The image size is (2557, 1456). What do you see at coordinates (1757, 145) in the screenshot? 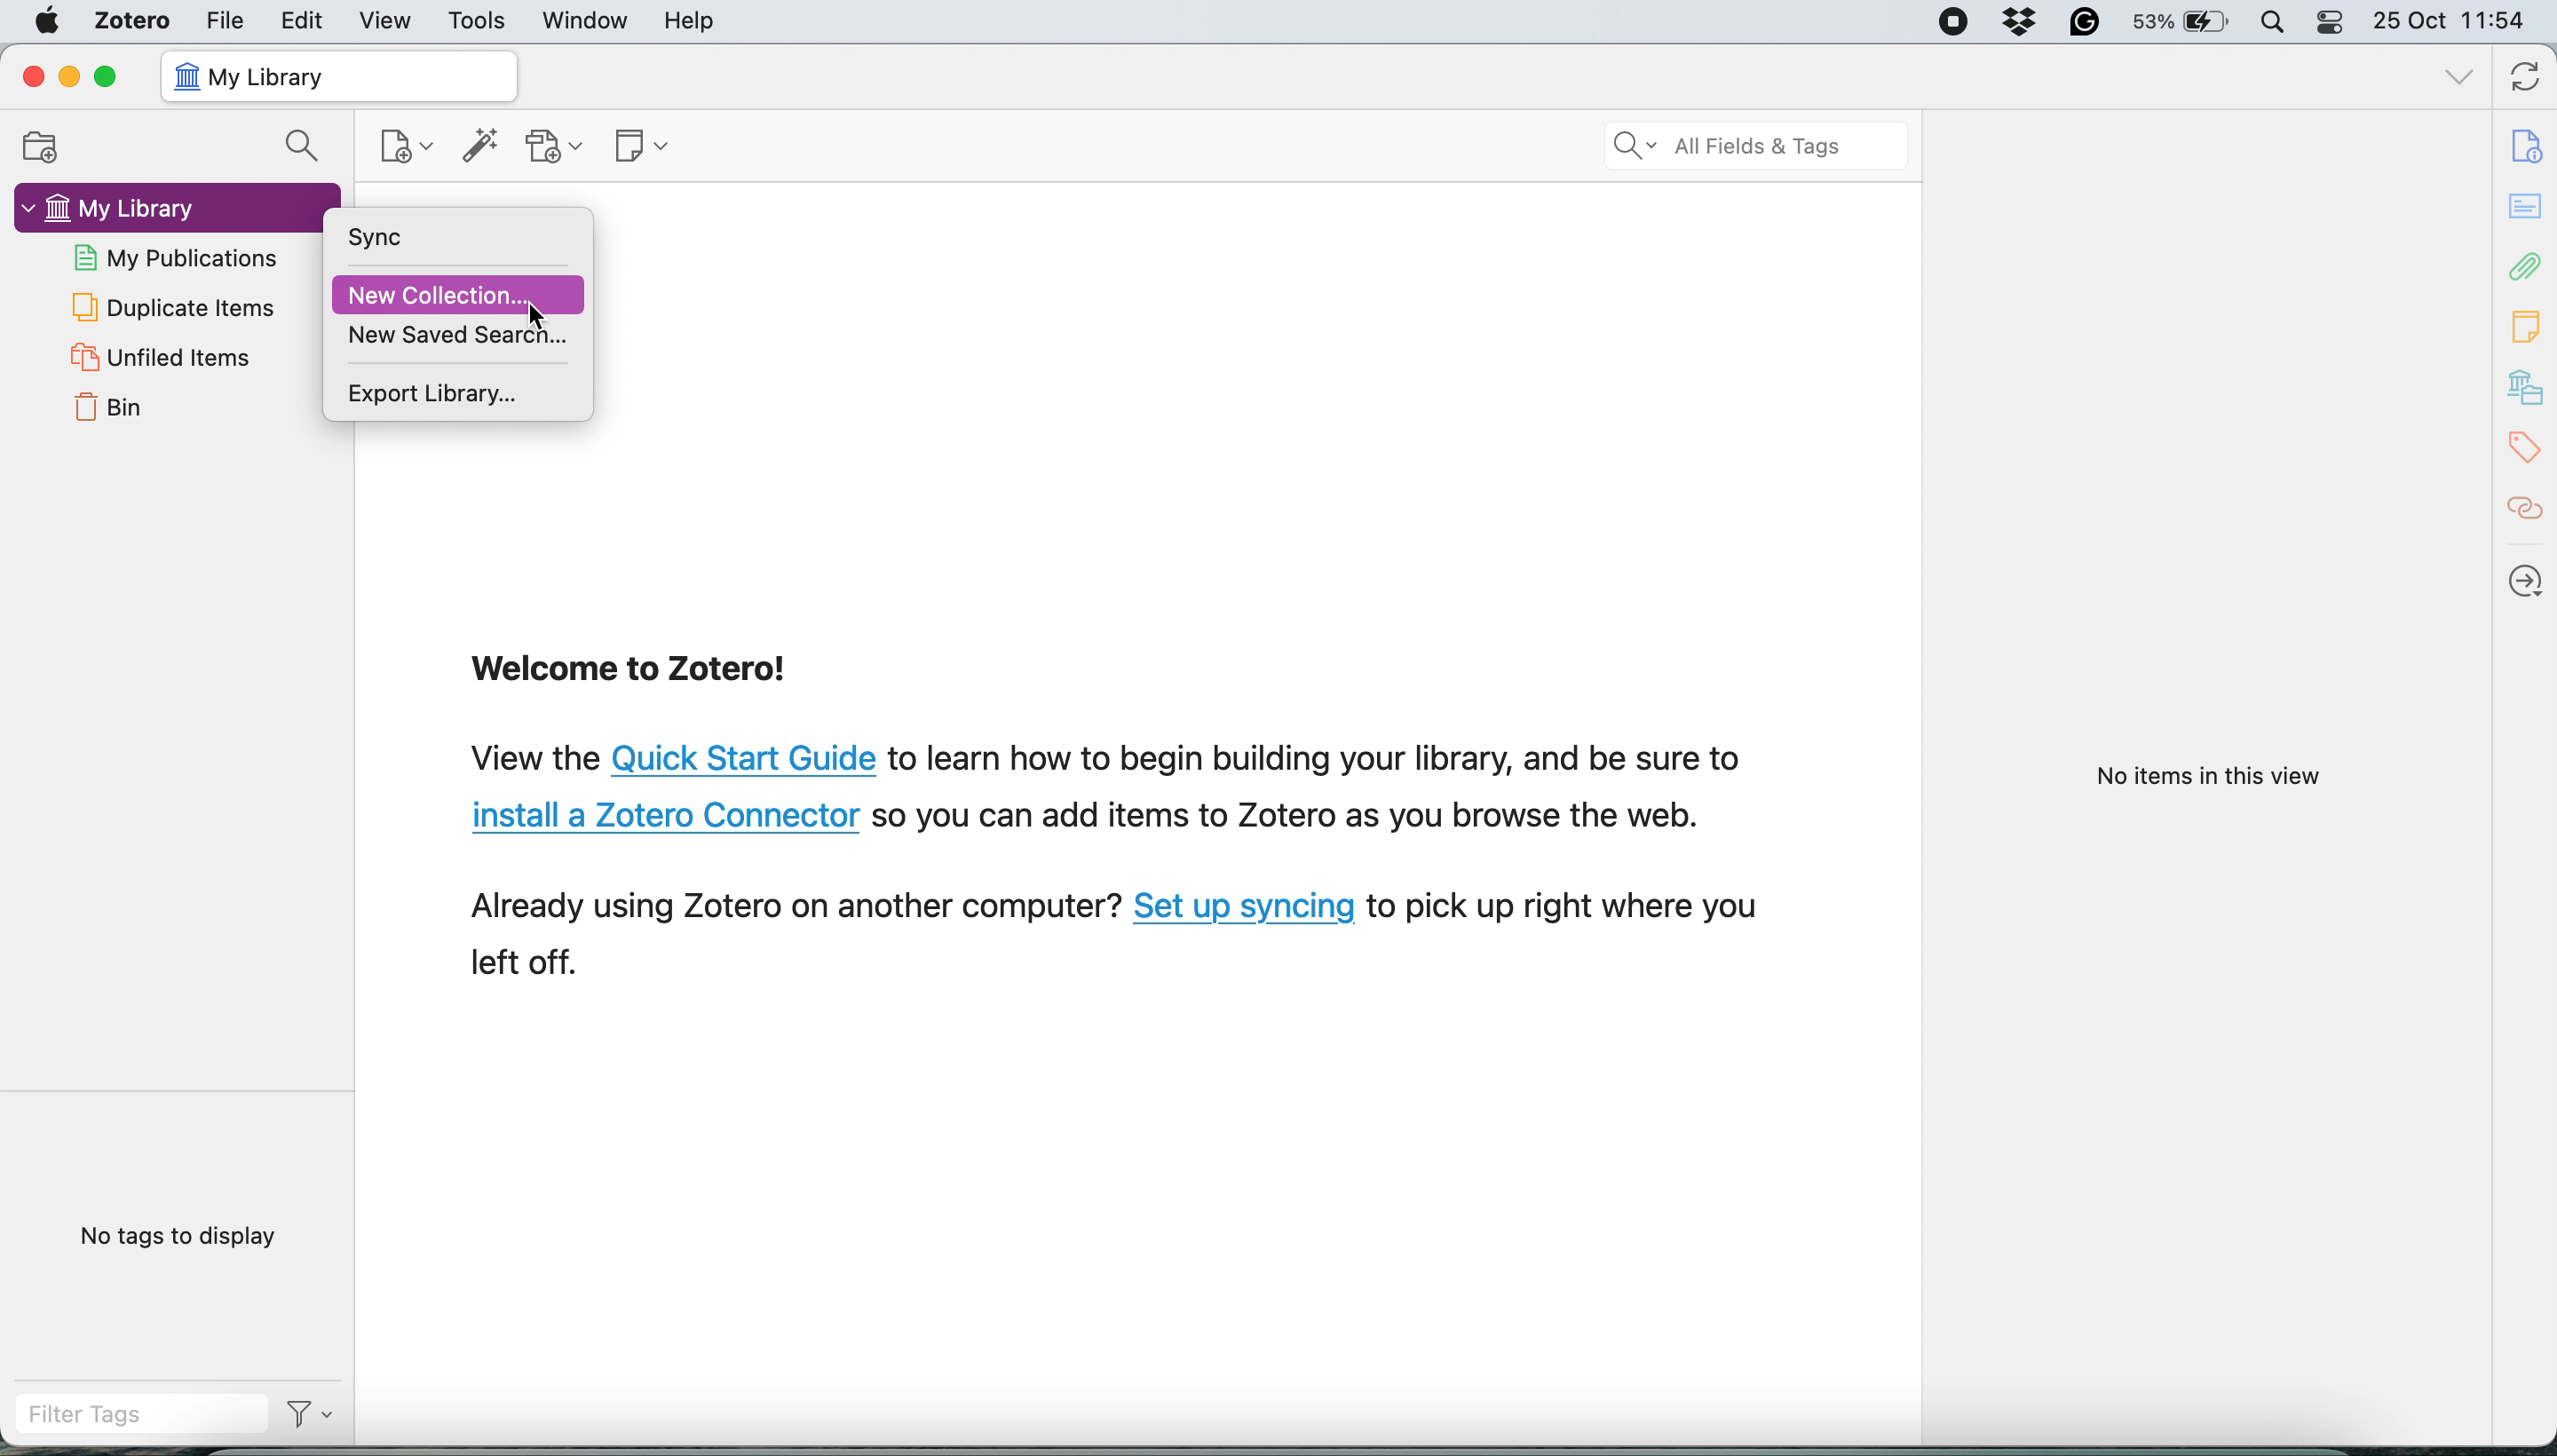
I see `search` at bounding box center [1757, 145].